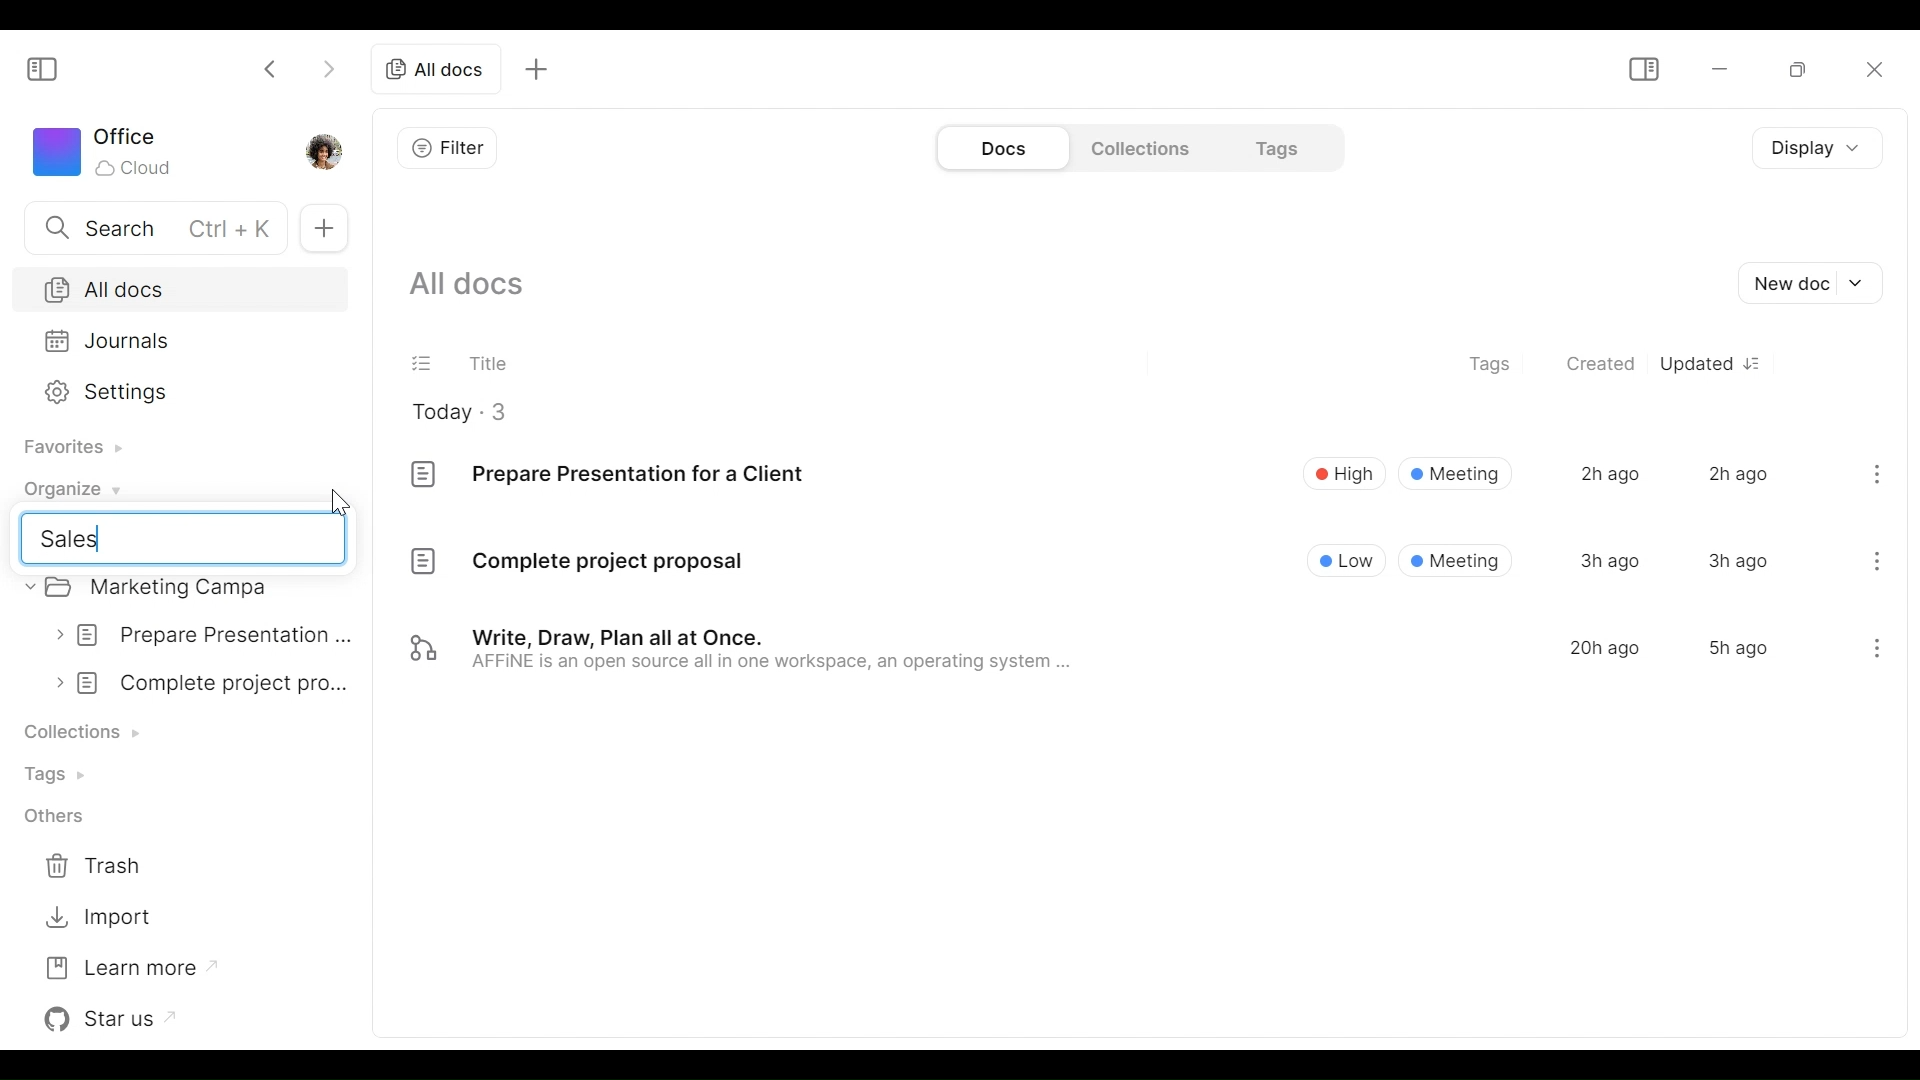  What do you see at coordinates (489, 359) in the screenshot?
I see `Title` at bounding box center [489, 359].